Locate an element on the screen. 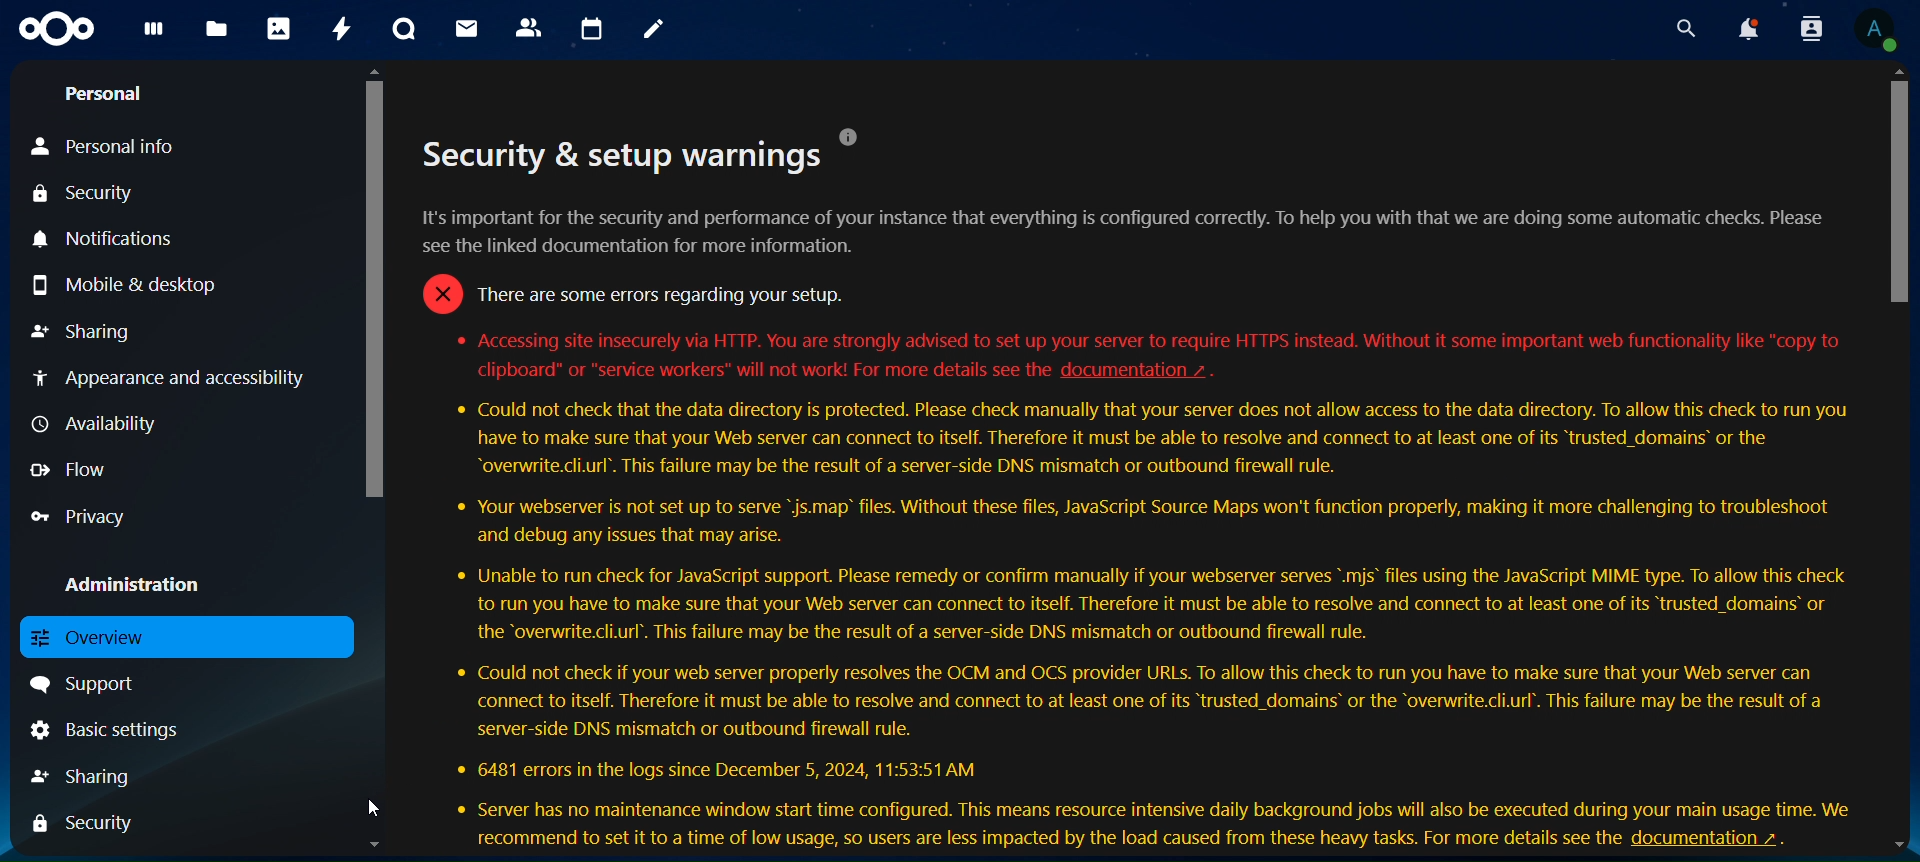  hyperlink is located at coordinates (1150, 369).